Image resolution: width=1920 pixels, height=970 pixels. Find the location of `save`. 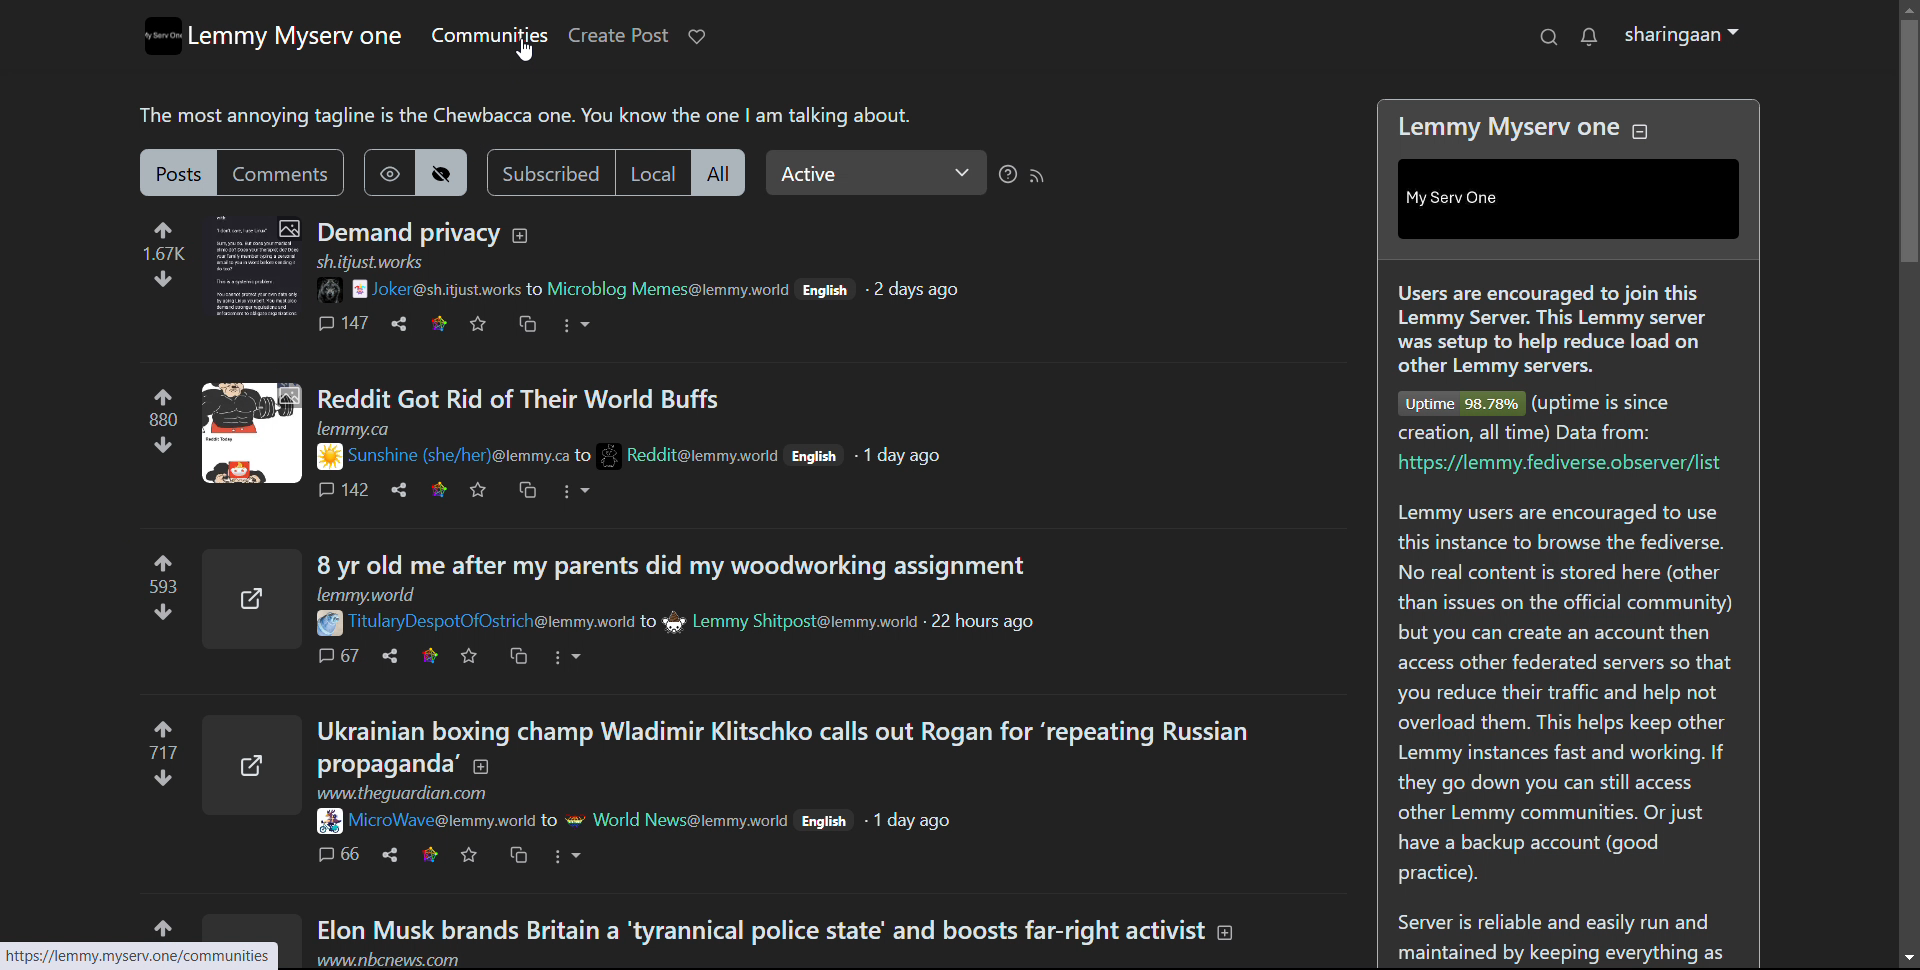

save is located at coordinates (481, 490).